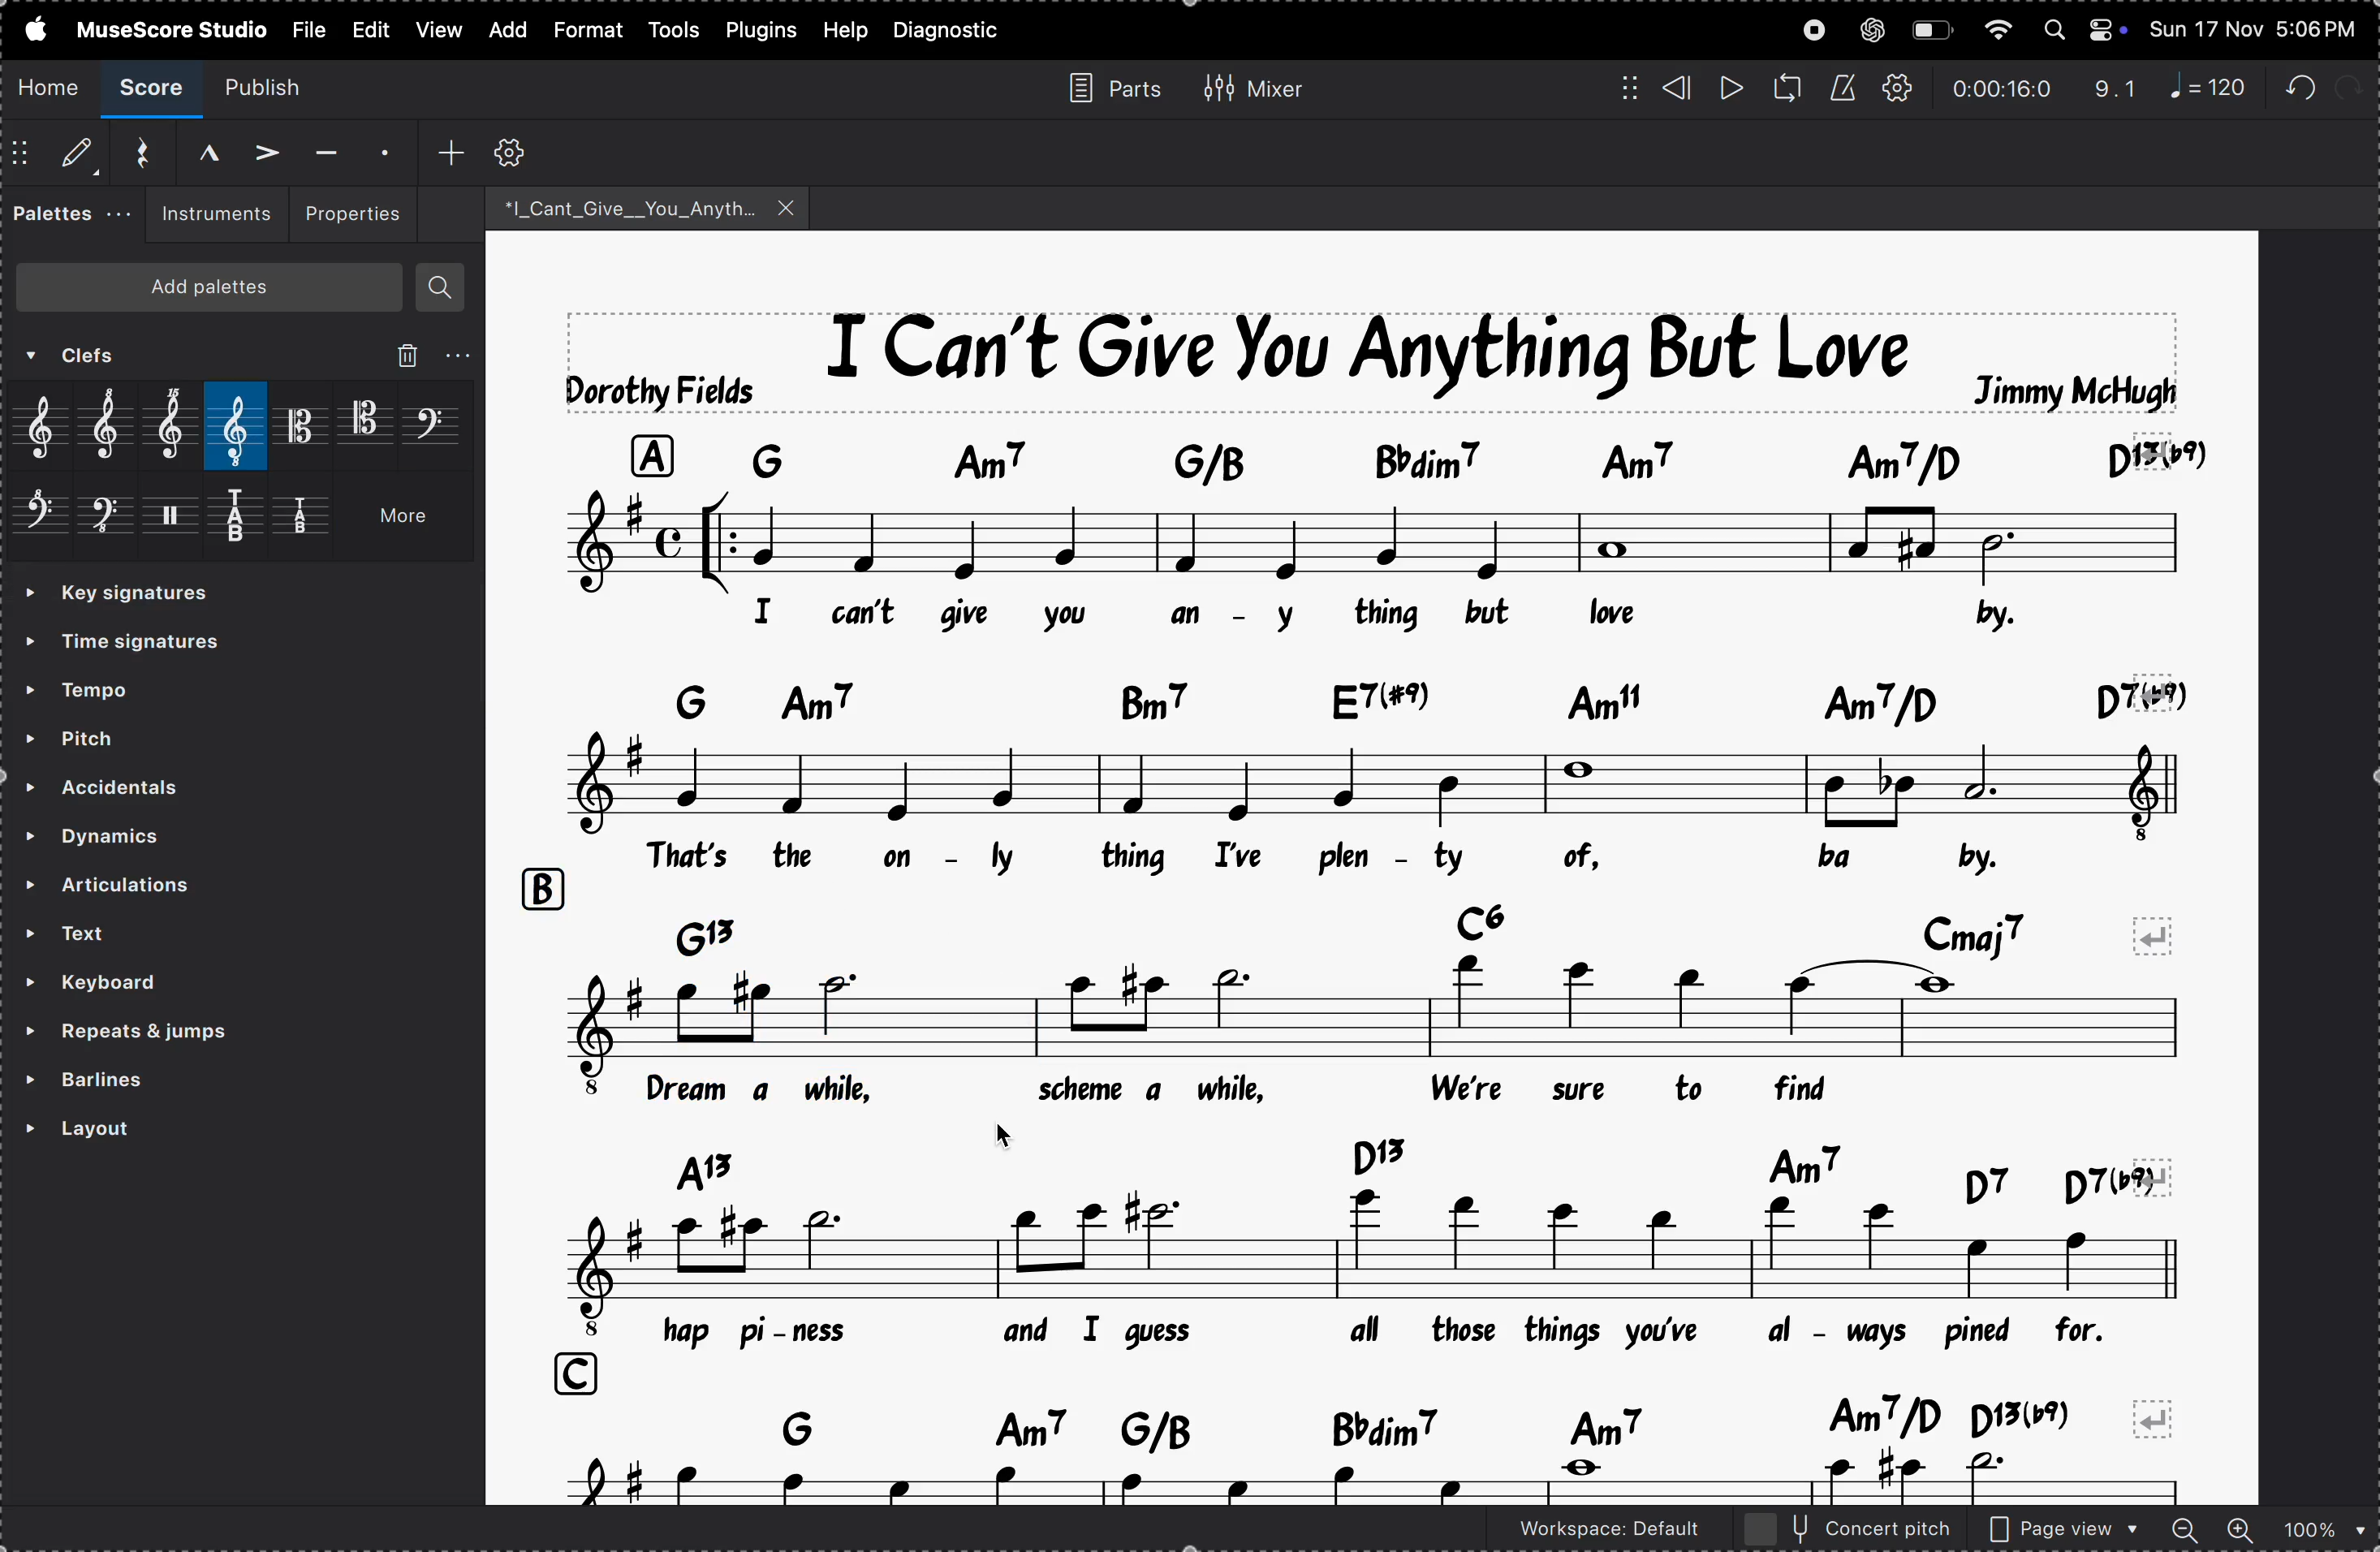  Describe the element at coordinates (176, 1081) in the screenshot. I see `barlines` at that location.